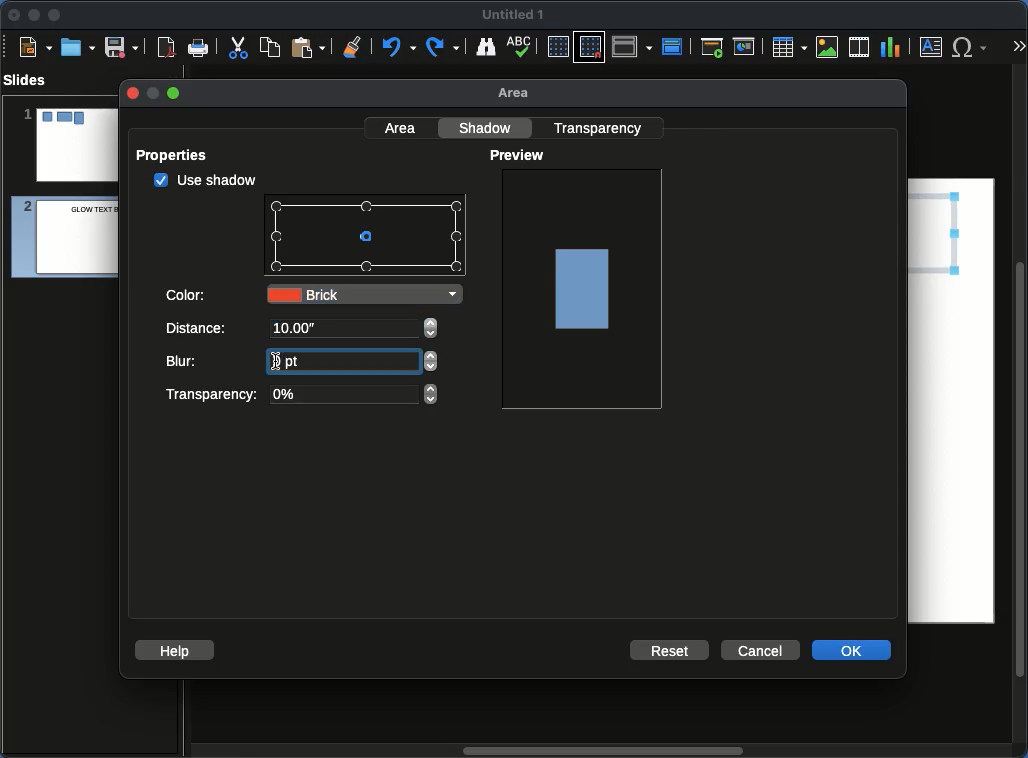 This screenshot has height=758, width=1028. I want to click on maximize, so click(175, 94).